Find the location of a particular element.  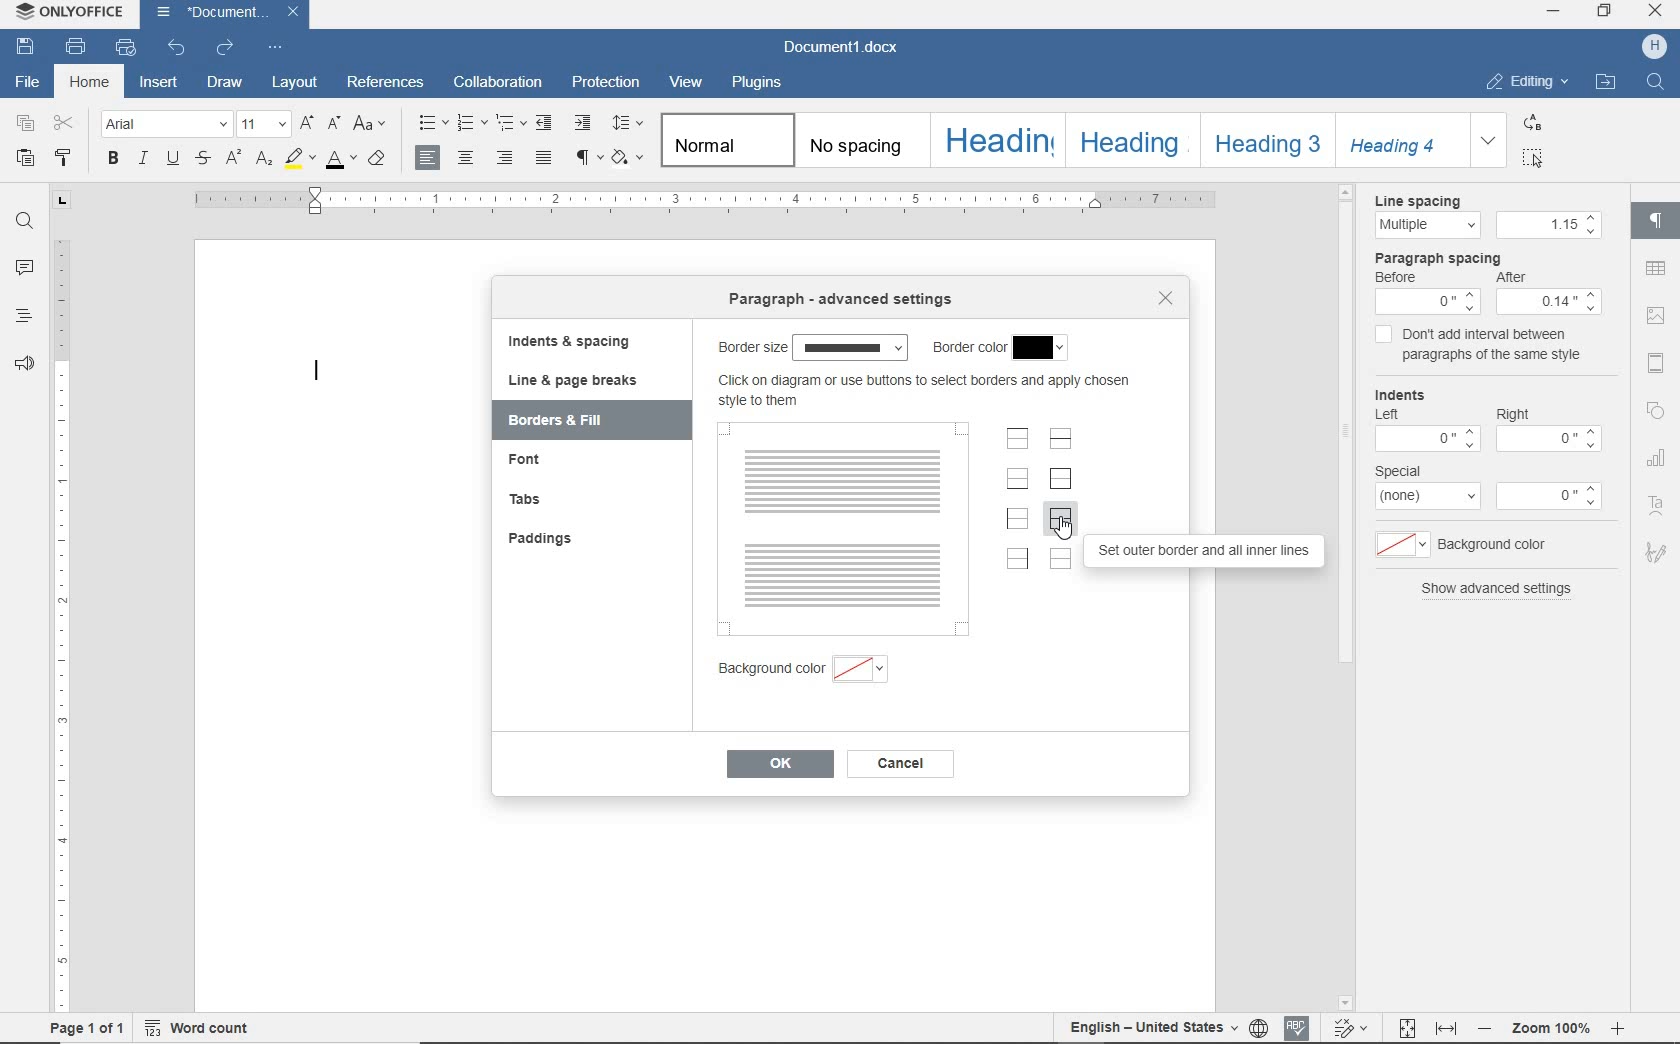

bullets is located at coordinates (434, 125).